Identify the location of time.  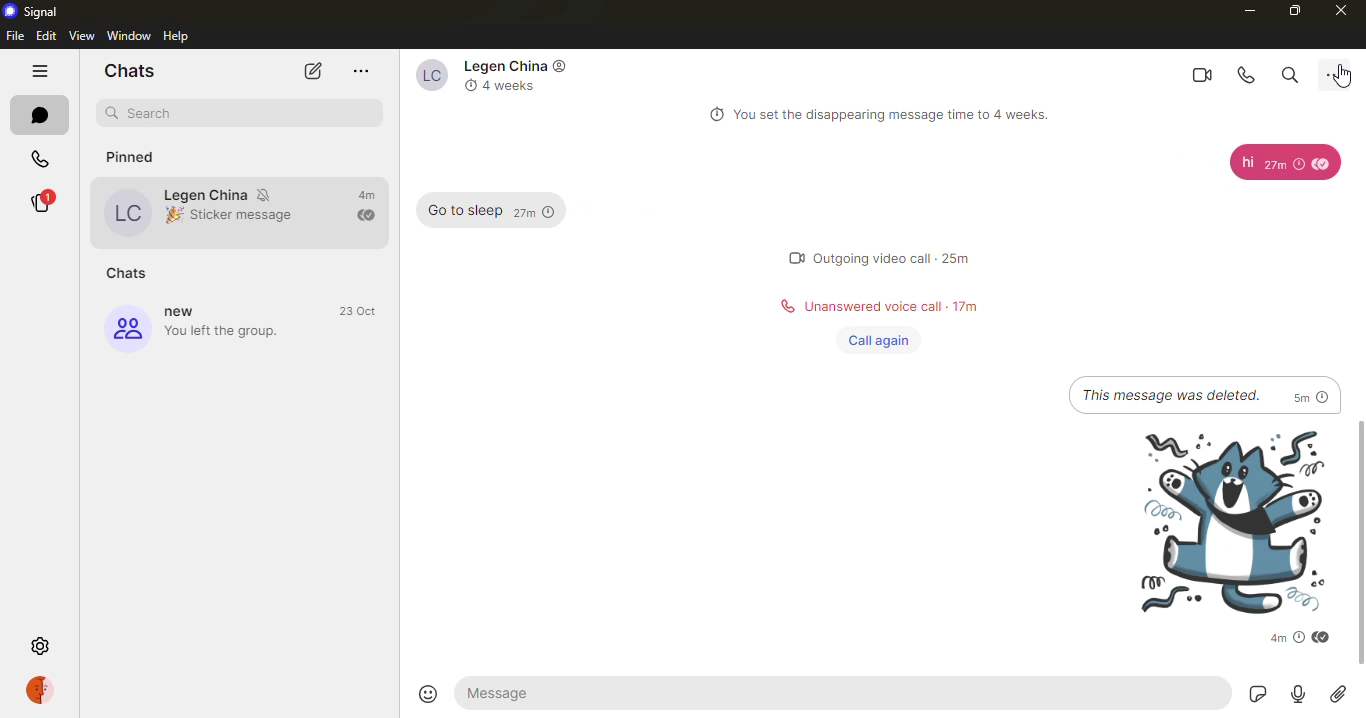
(536, 213).